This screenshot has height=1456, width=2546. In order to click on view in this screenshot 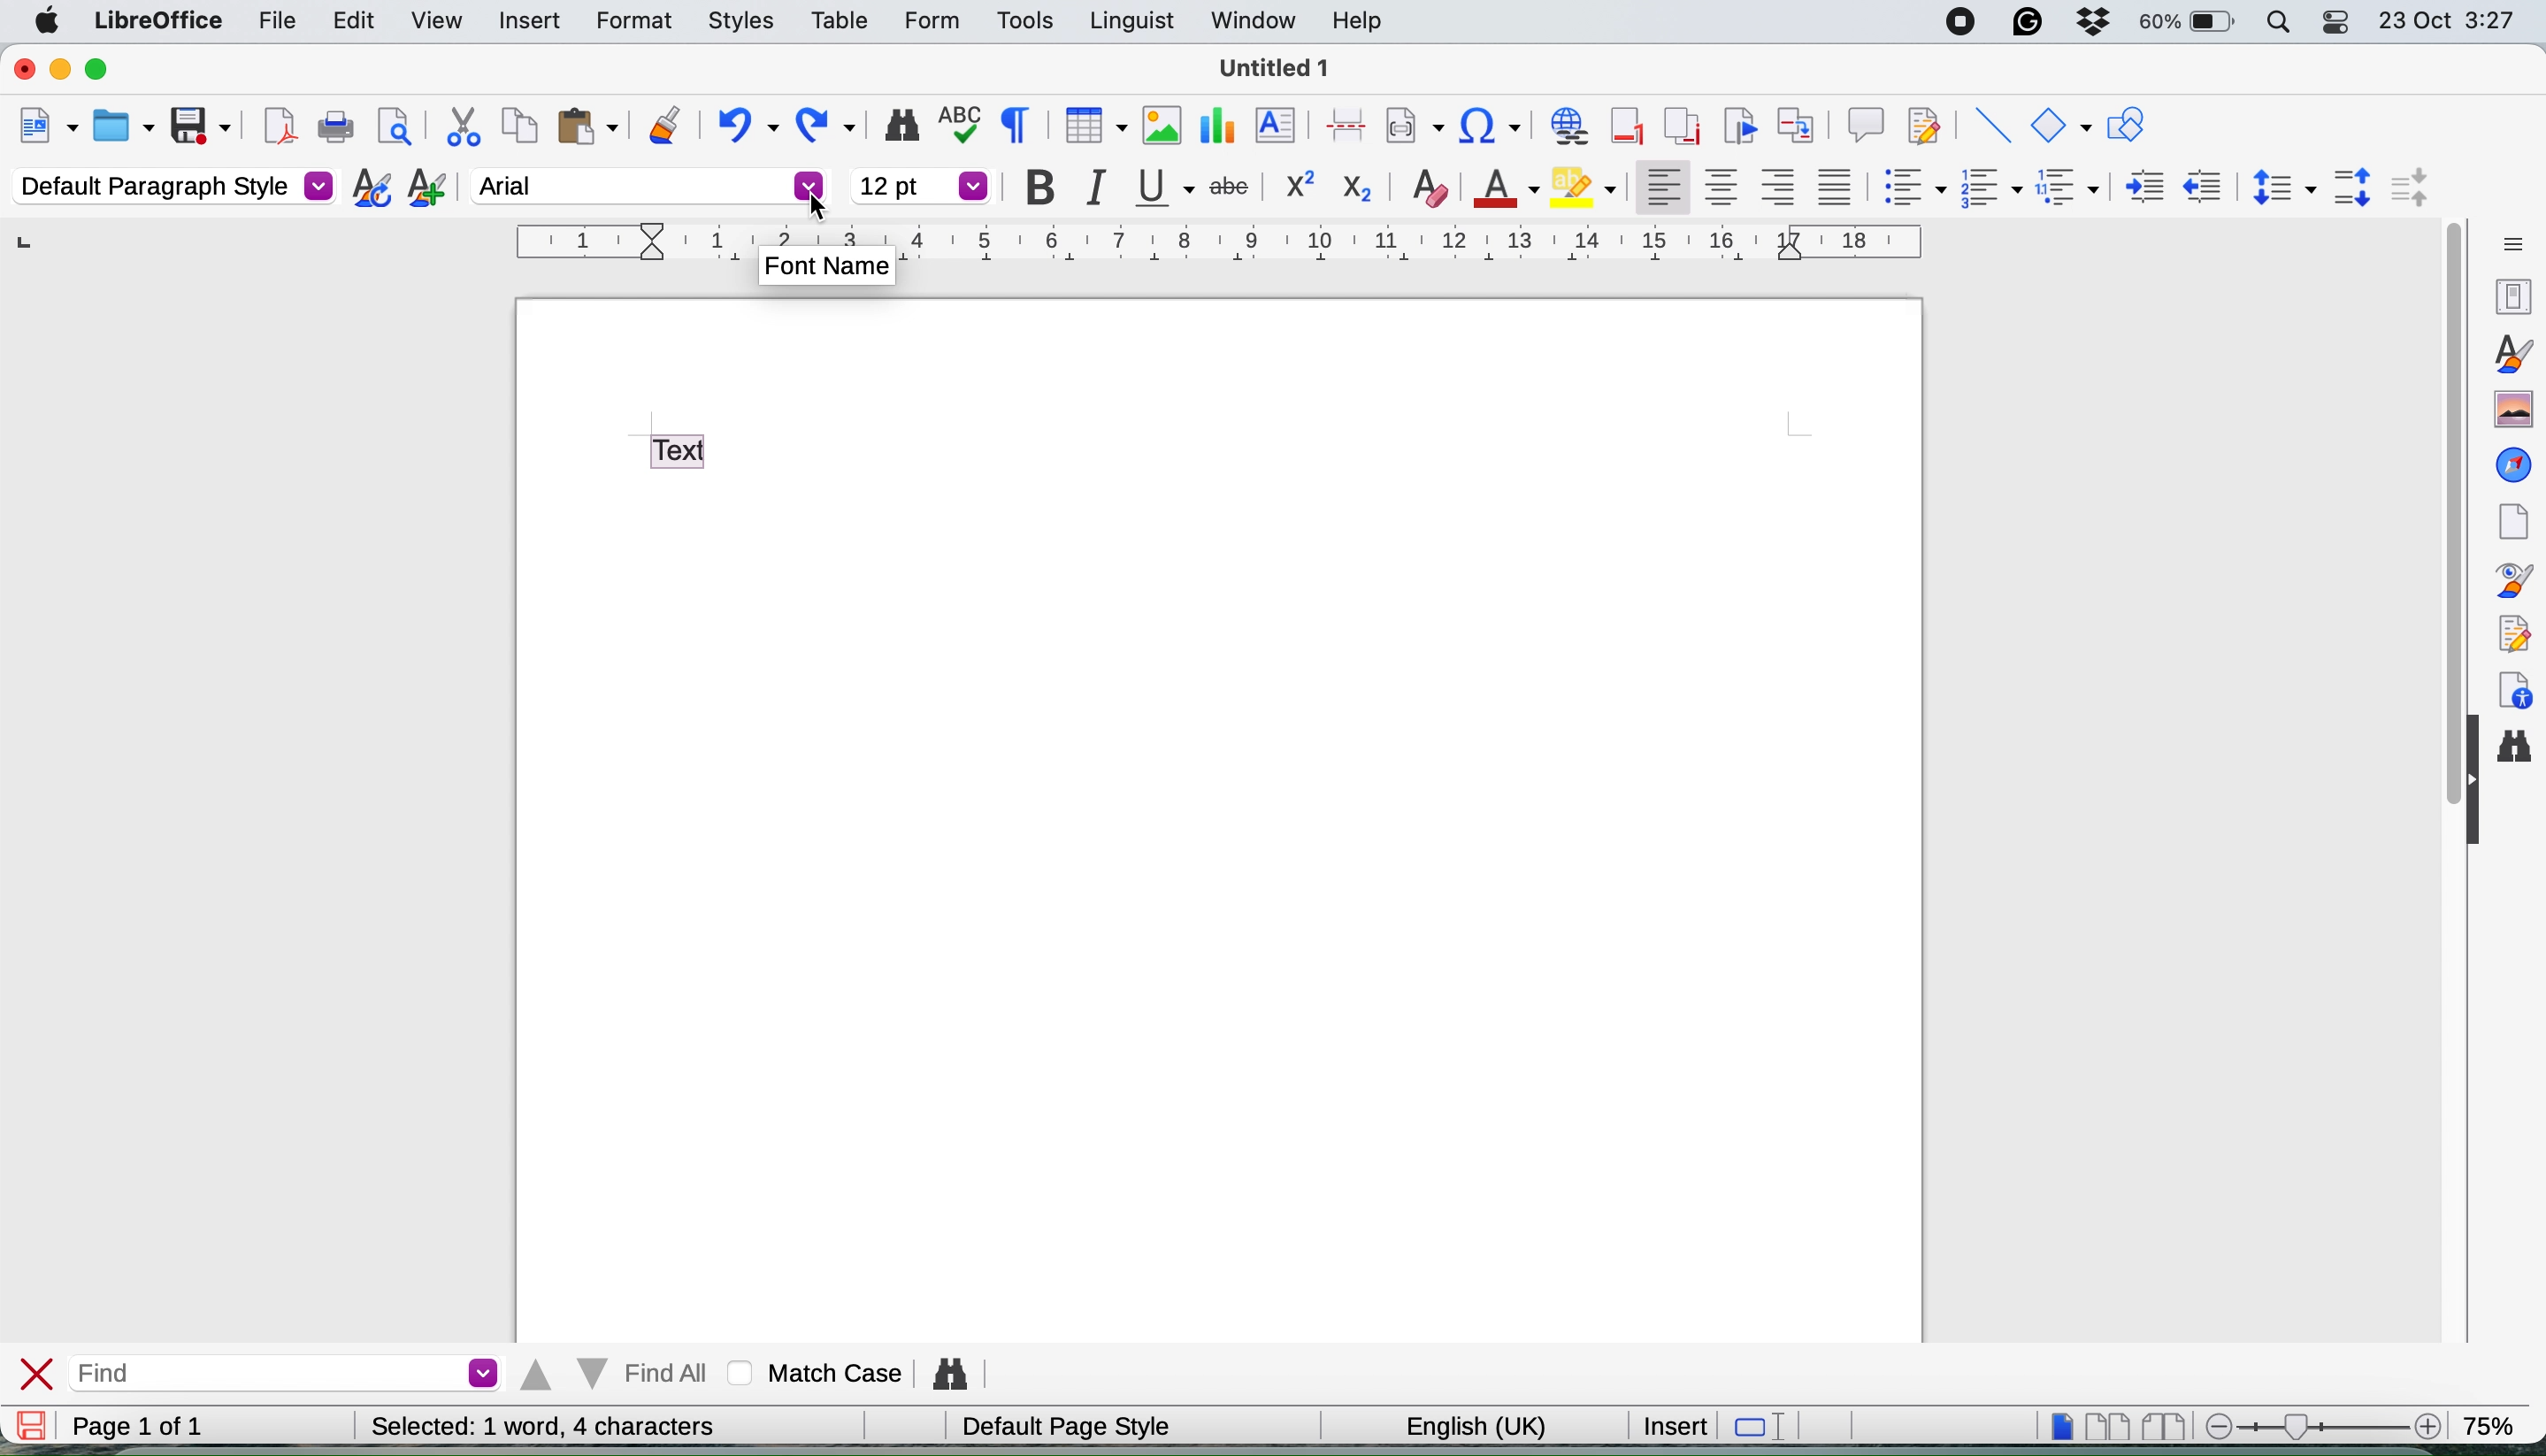, I will do `click(439, 20)`.